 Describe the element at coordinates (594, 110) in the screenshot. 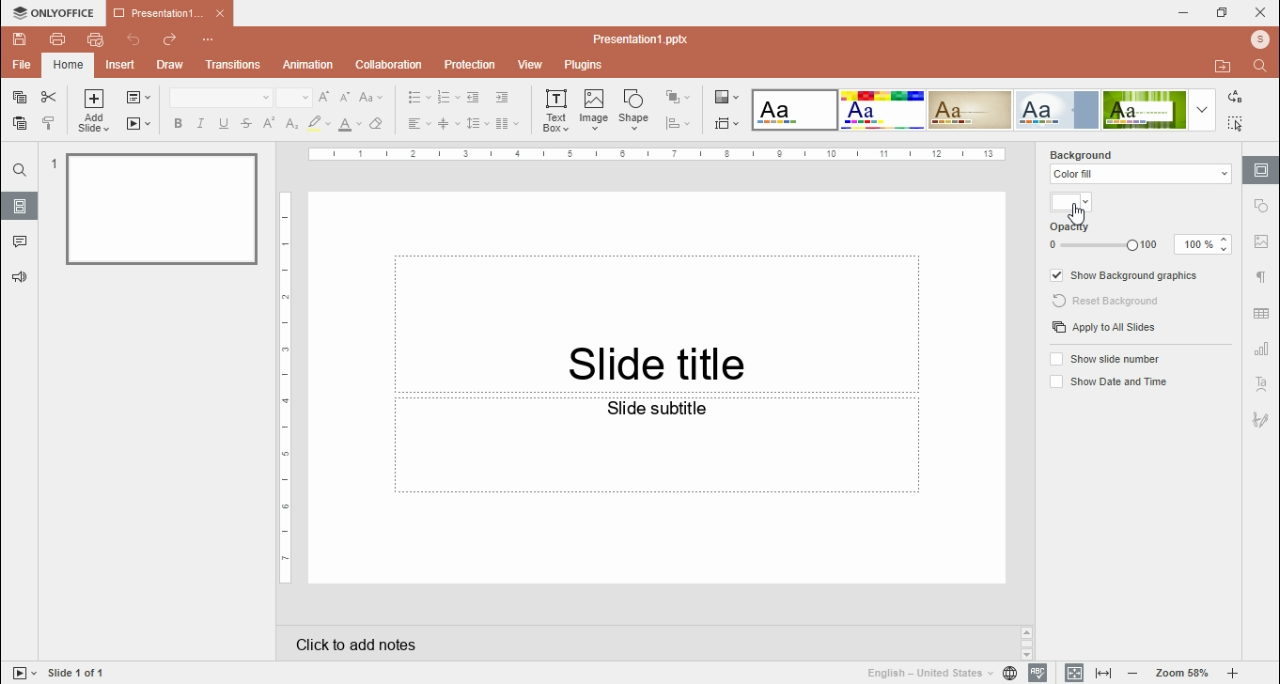

I see `image` at that location.